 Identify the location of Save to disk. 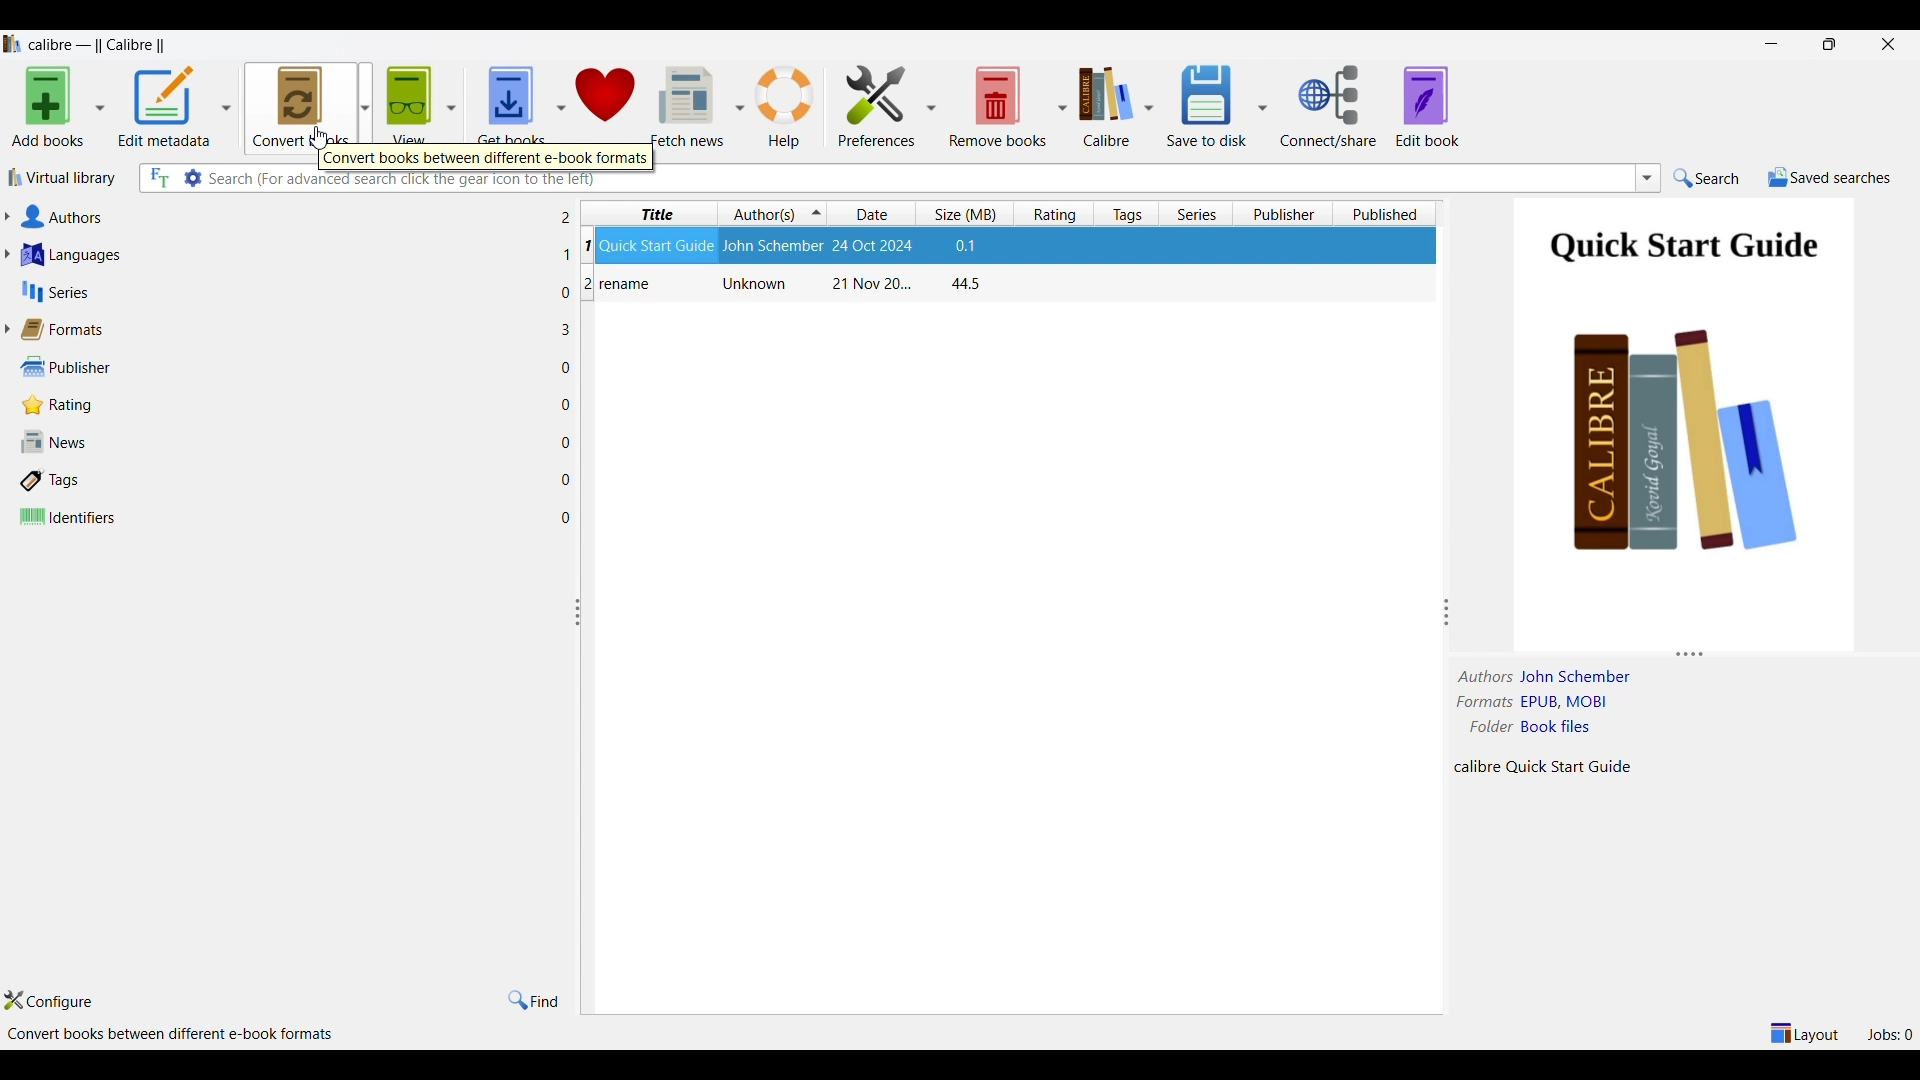
(1206, 105).